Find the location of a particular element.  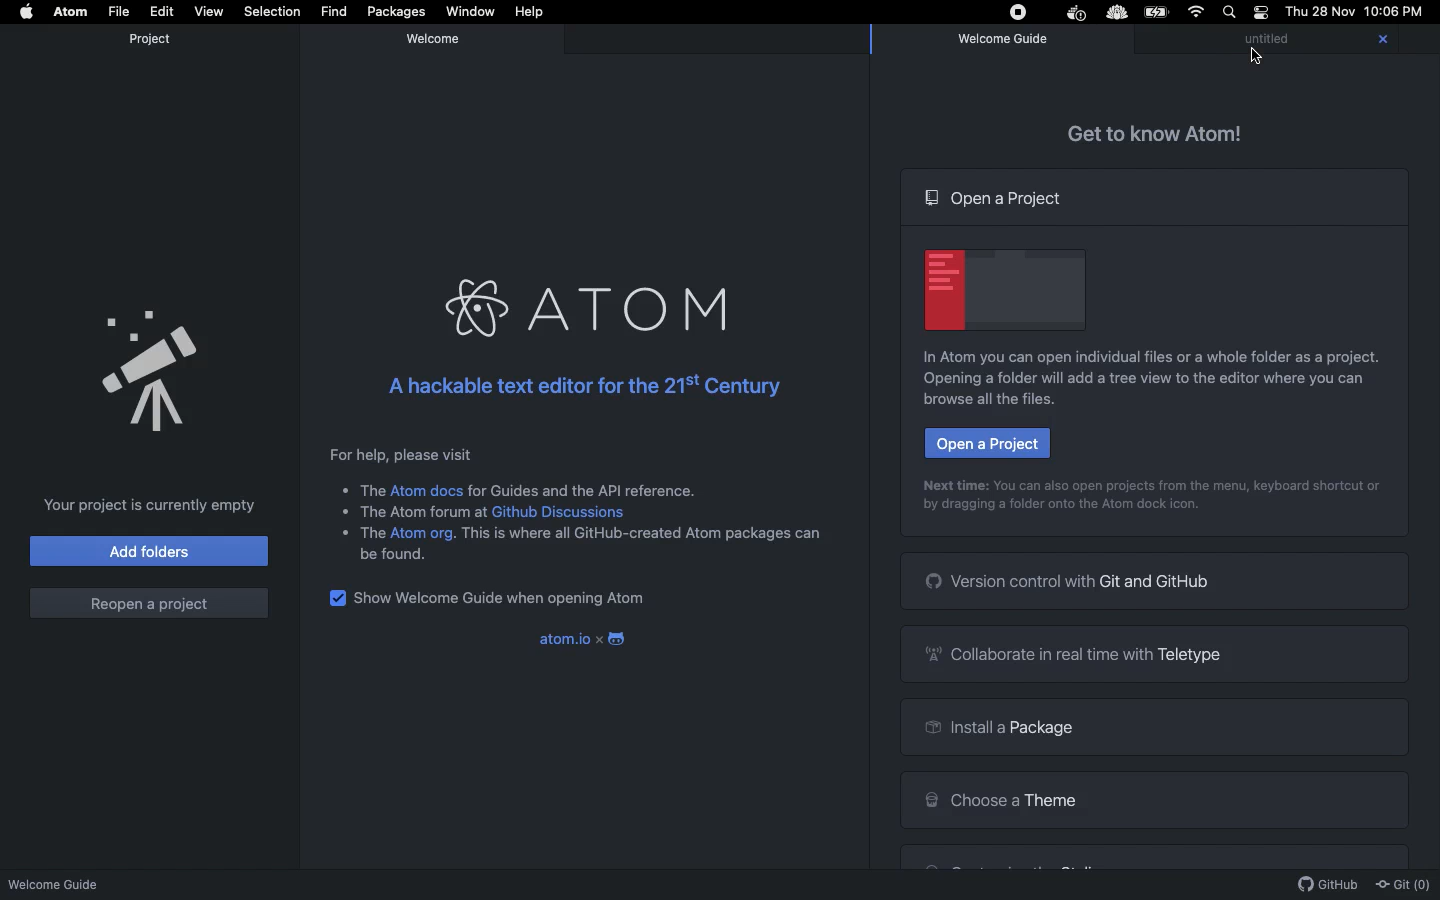

Apple logo is located at coordinates (27, 14).